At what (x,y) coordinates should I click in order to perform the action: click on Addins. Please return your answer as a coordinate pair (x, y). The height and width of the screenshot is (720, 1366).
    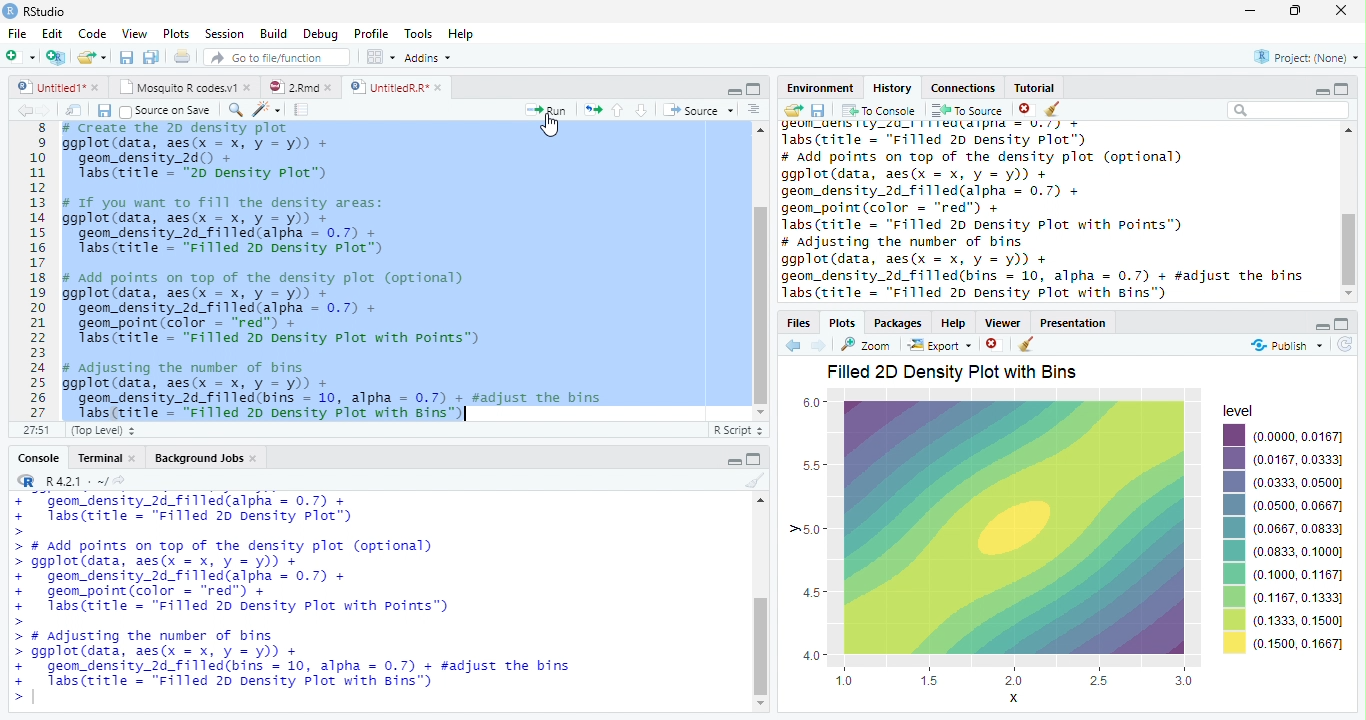
    Looking at the image, I should click on (427, 57).